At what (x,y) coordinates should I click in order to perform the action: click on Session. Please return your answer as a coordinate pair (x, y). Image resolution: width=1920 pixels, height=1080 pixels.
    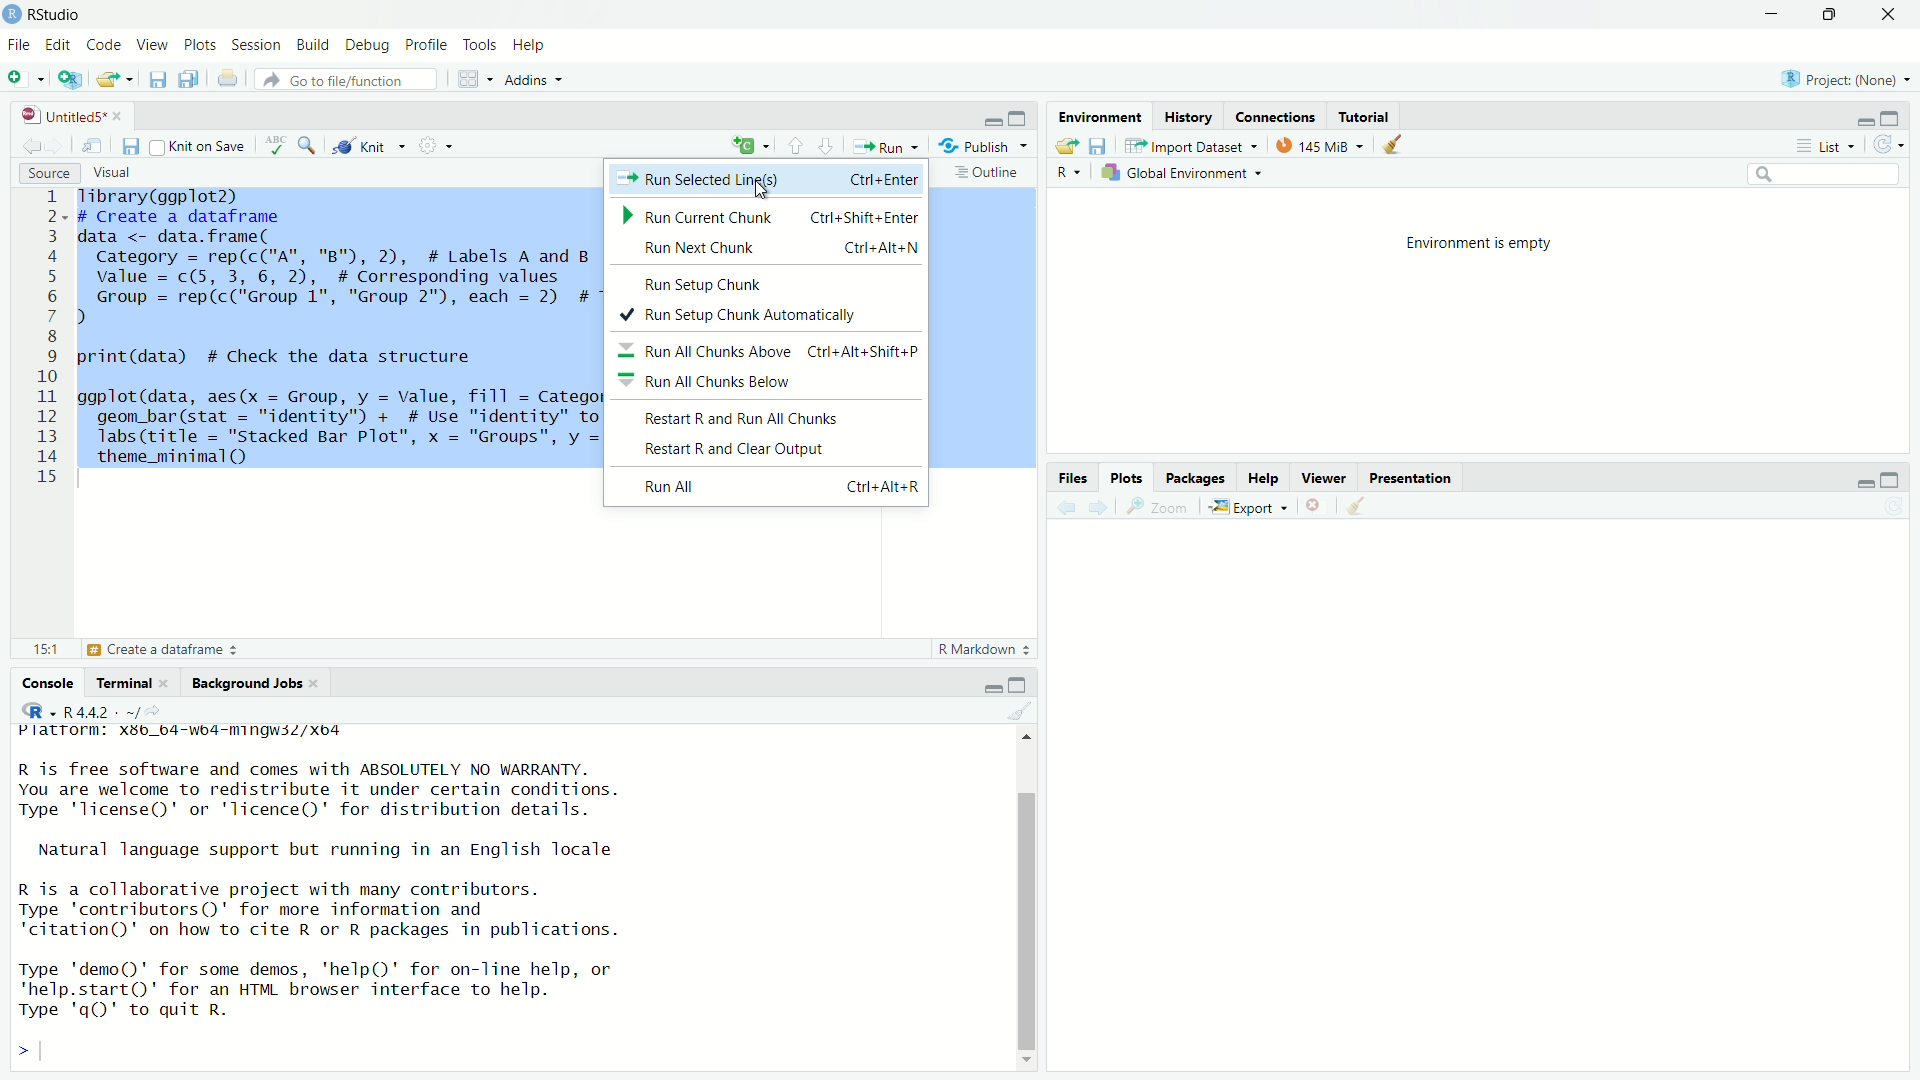
    Looking at the image, I should click on (259, 45).